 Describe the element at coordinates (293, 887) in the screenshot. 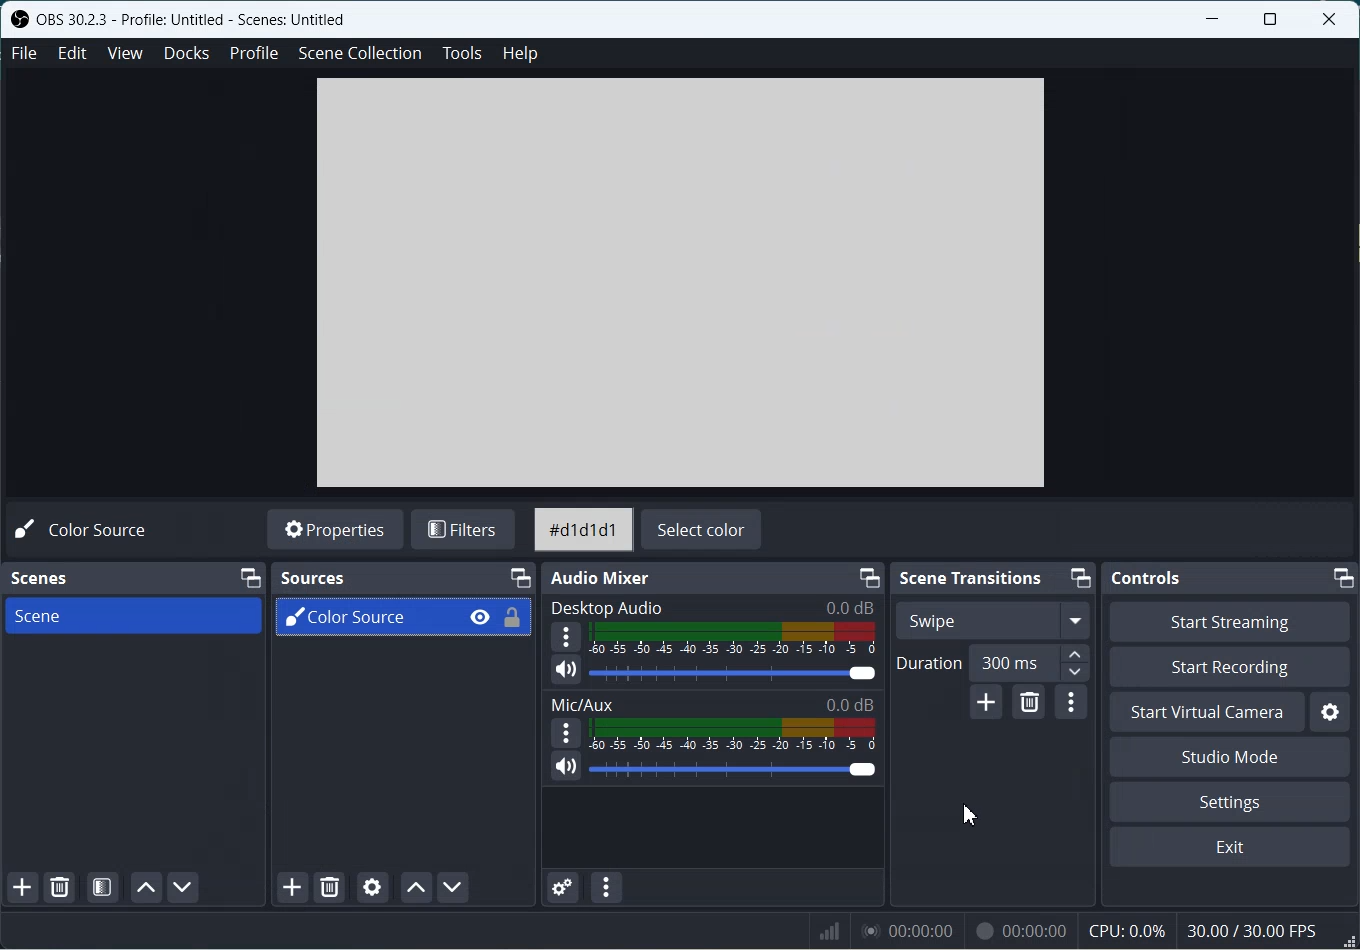

I see `Add Source` at that location.